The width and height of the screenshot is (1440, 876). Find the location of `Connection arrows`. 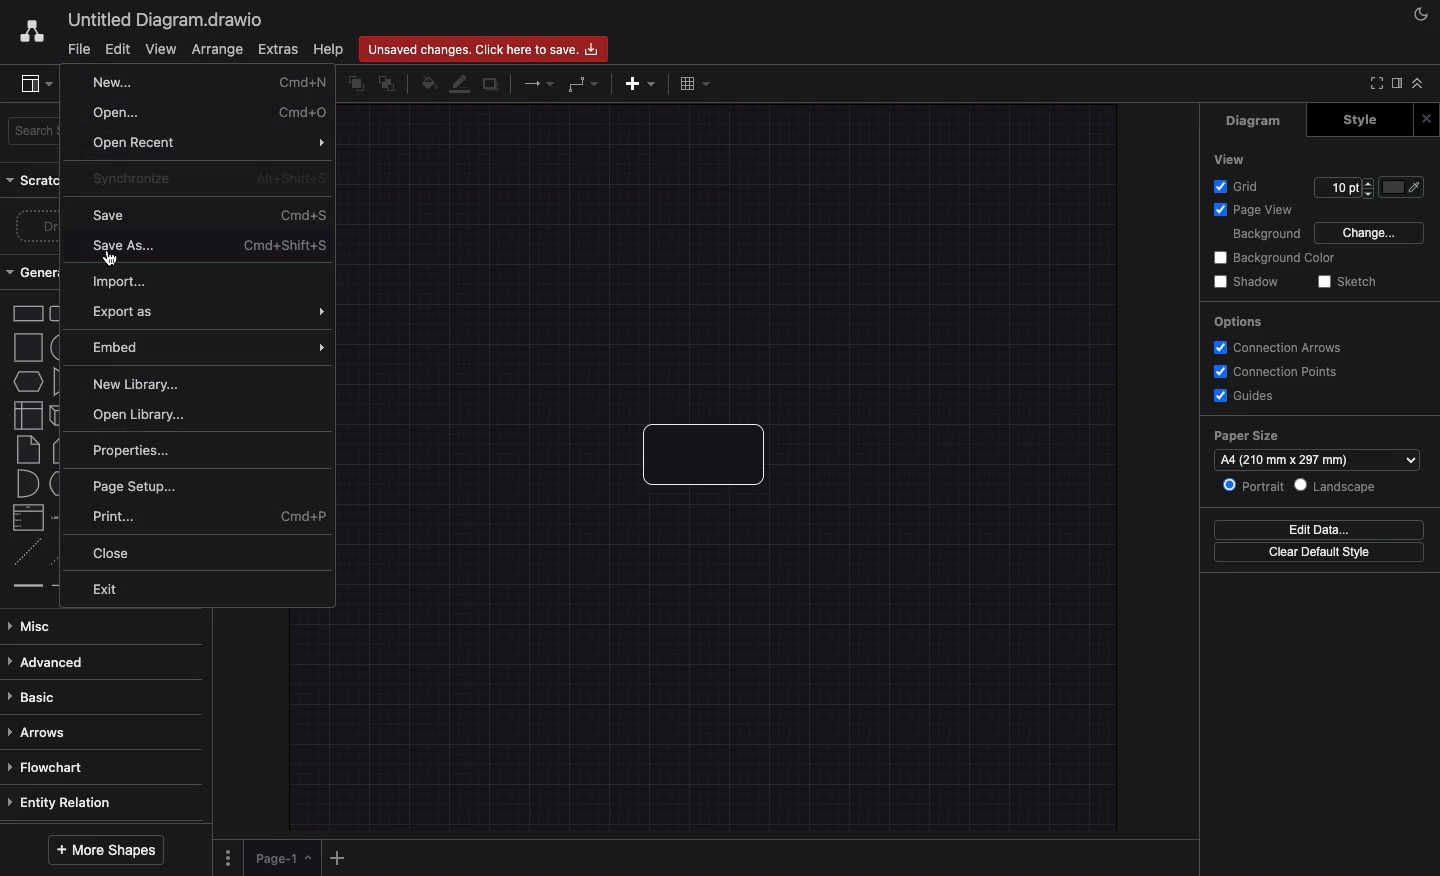

Connection arrows is located at coordinates (1282, 348).